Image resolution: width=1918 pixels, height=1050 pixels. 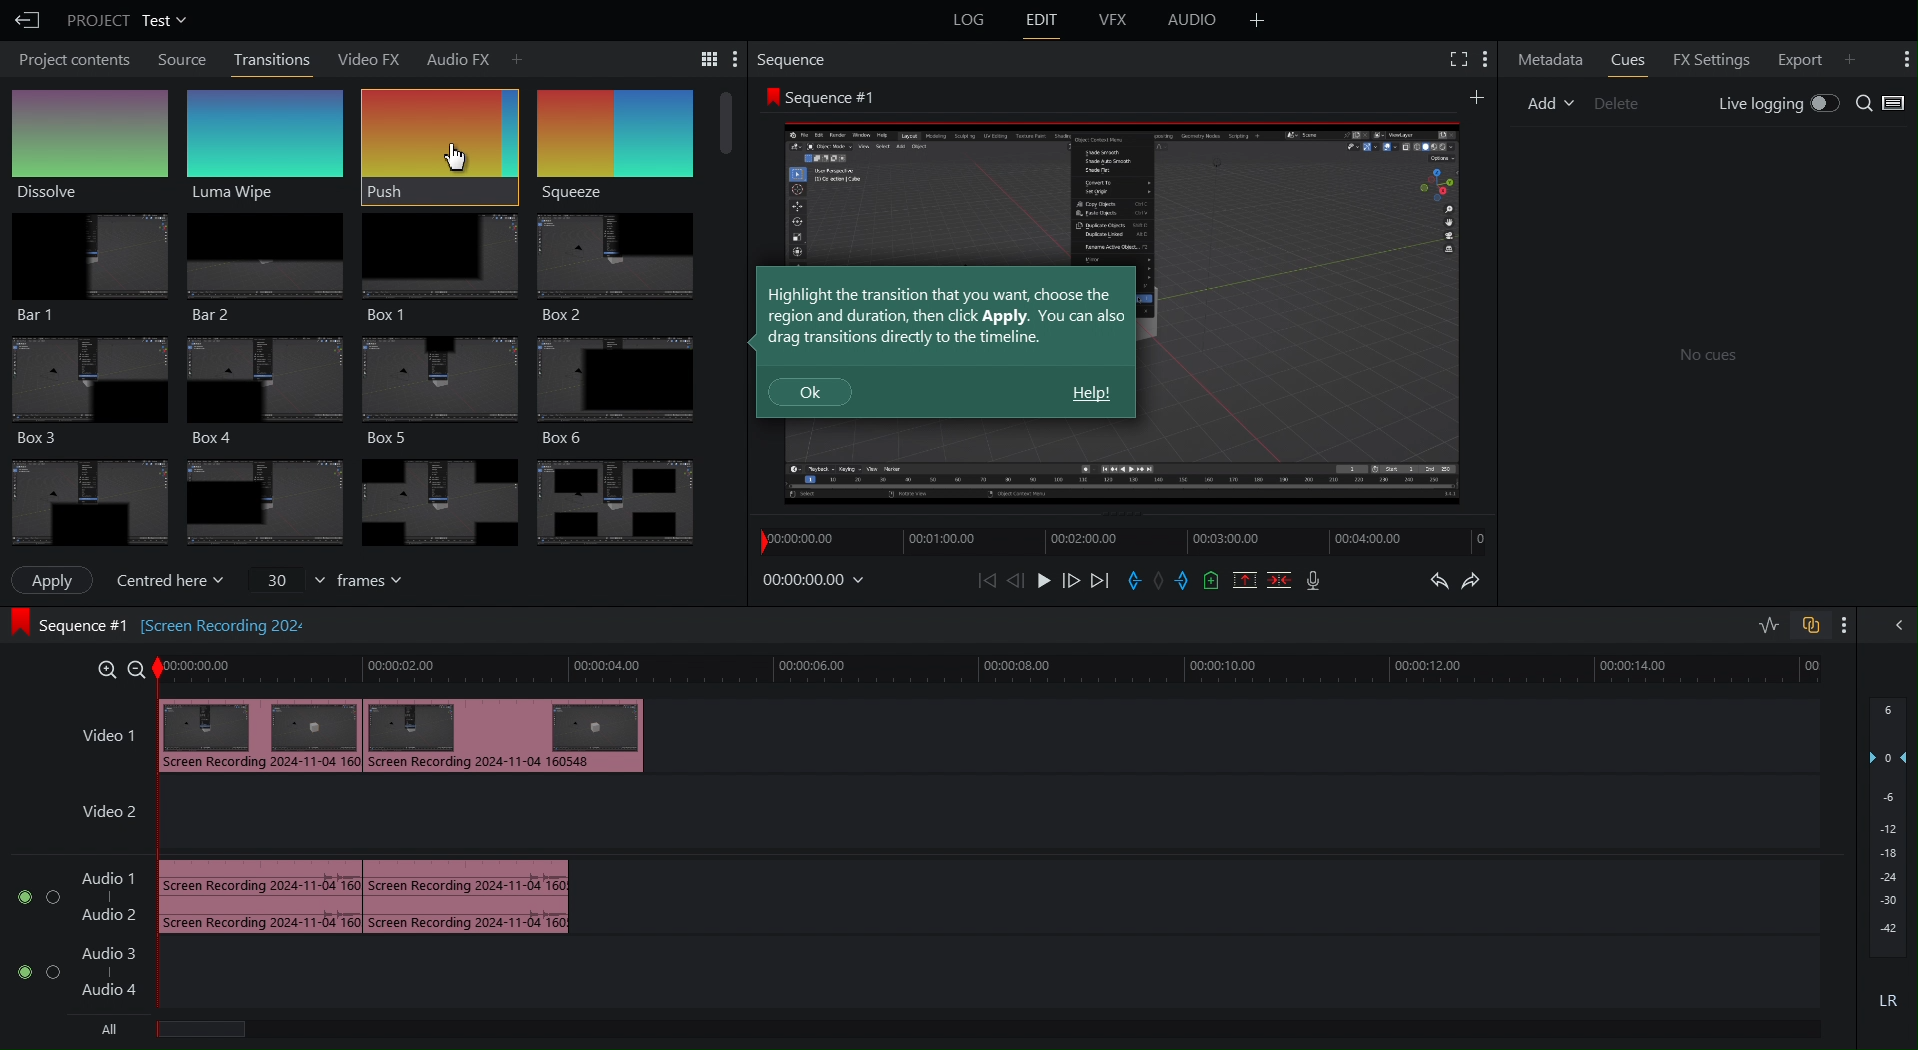 I want to click on Timeline, so click(x=1104, y=544).